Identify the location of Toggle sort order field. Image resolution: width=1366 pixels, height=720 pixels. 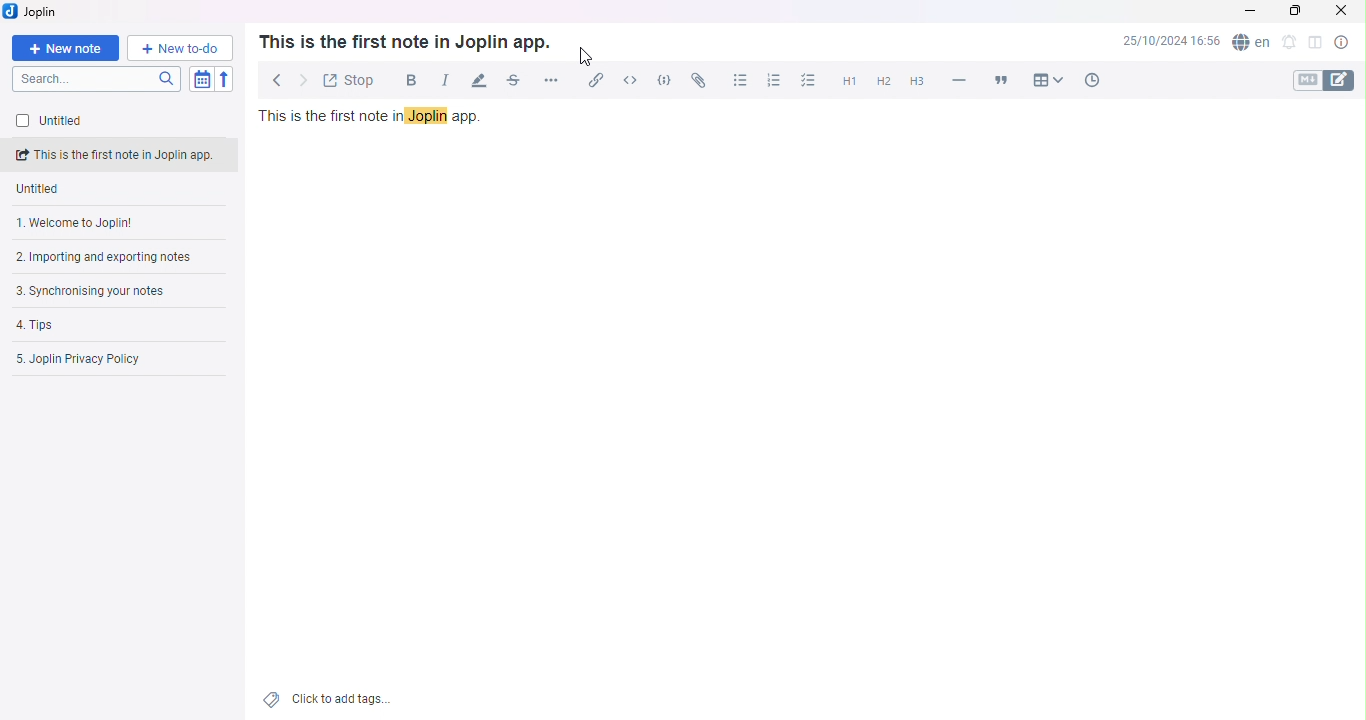
(204, 79).